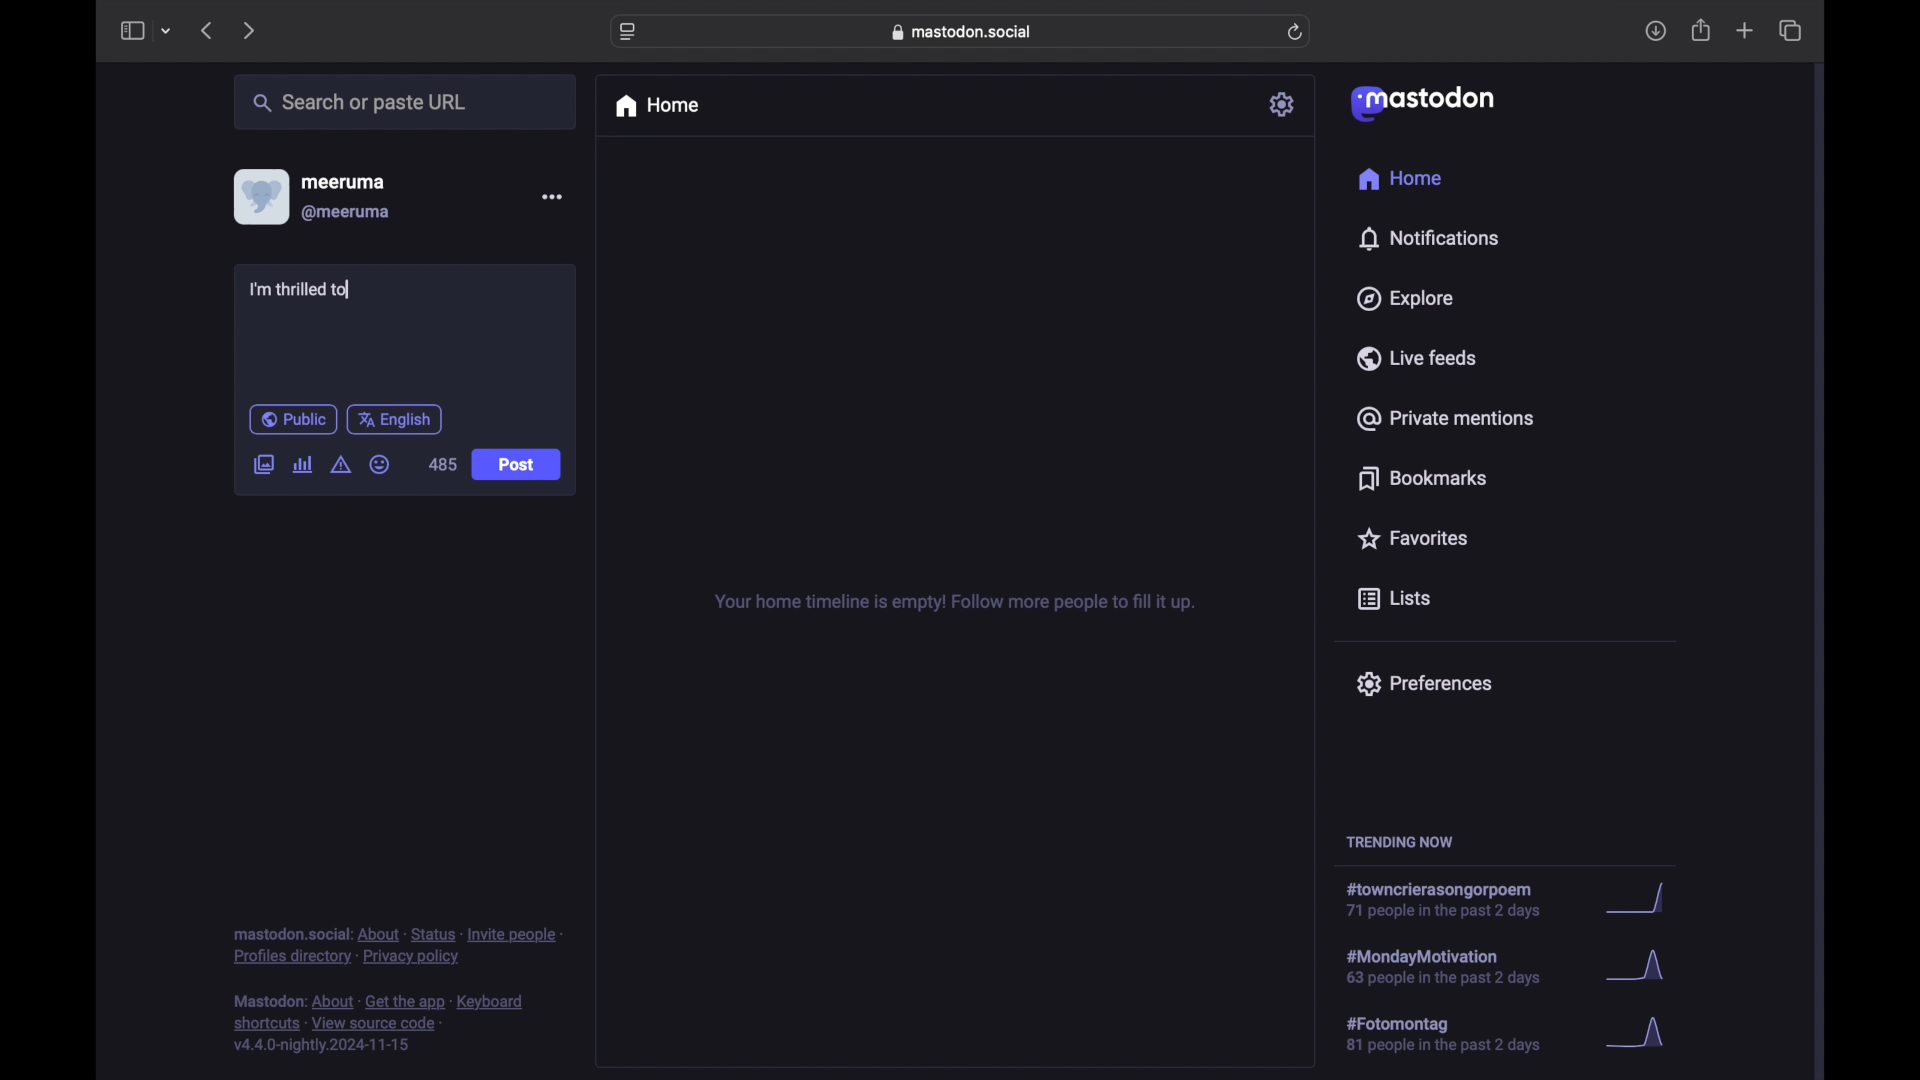  I want to click on display picture, so click(259, 197).